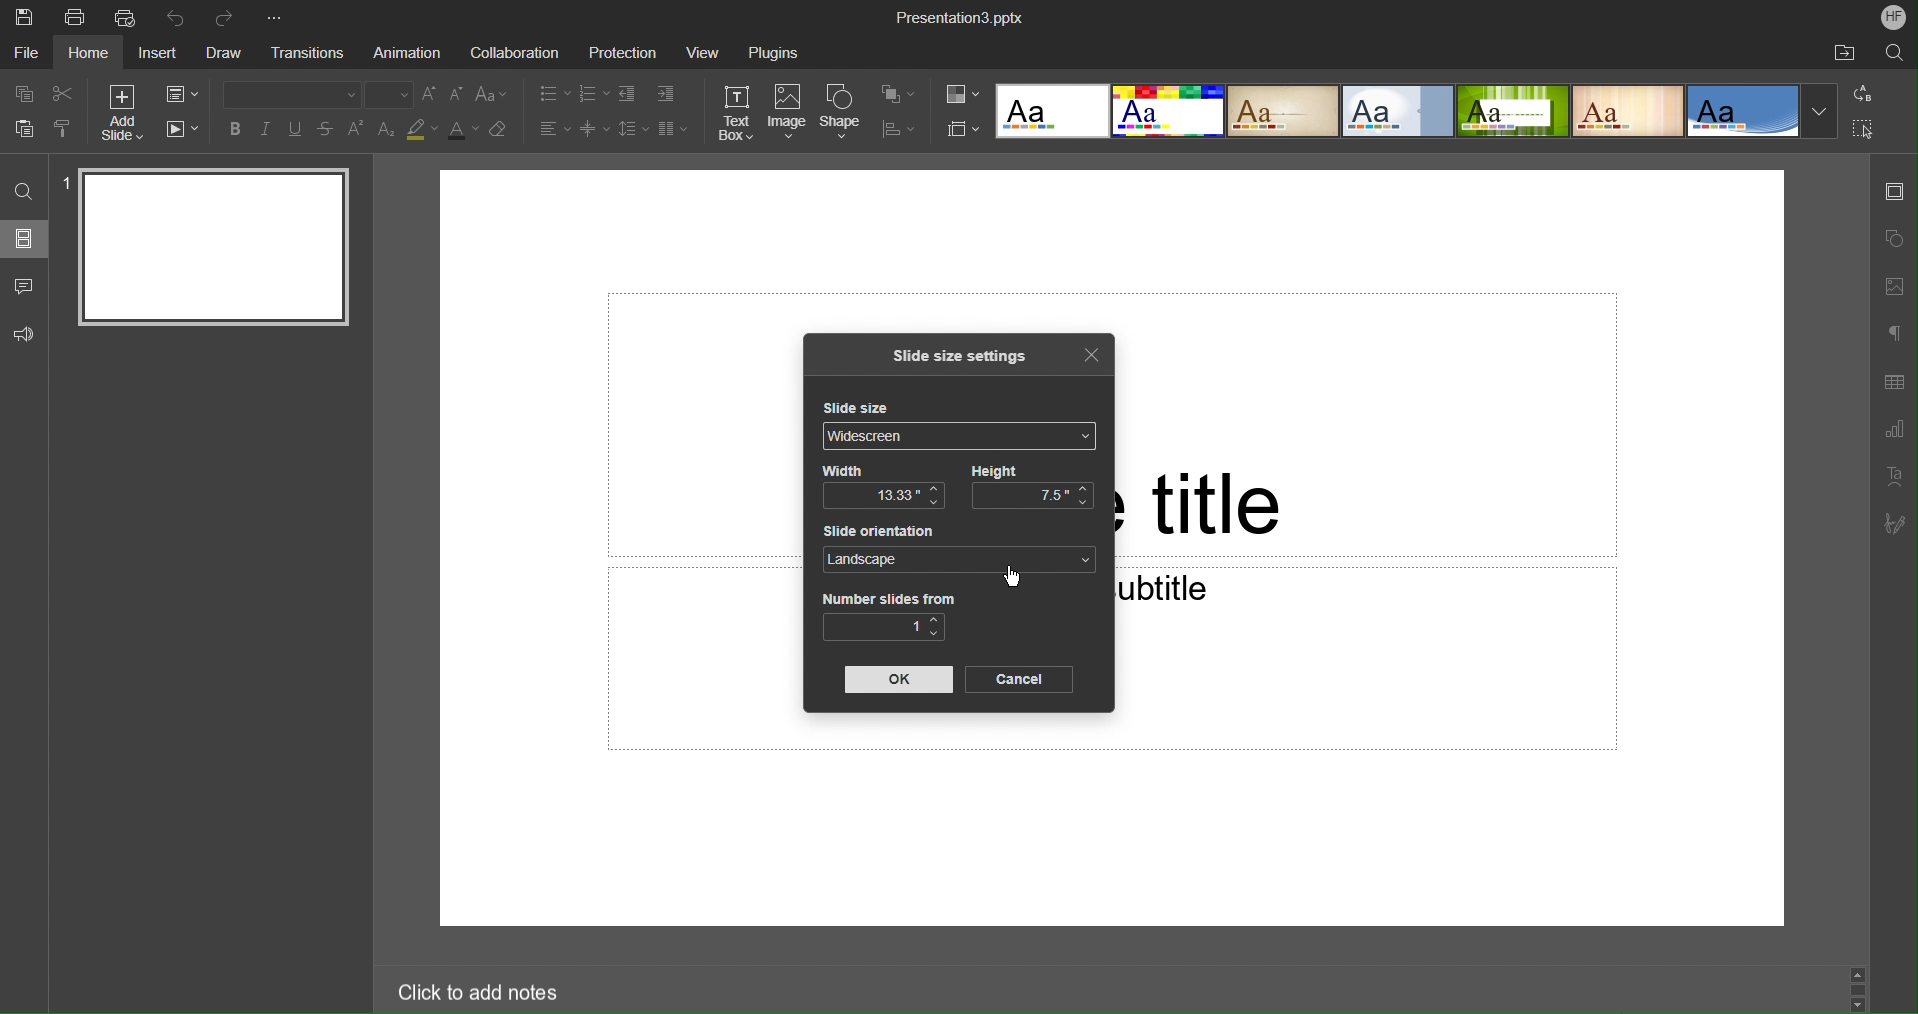  Describe the element at coordinates (888, 598) in the screenshot. I see `Number slides from` at that location.